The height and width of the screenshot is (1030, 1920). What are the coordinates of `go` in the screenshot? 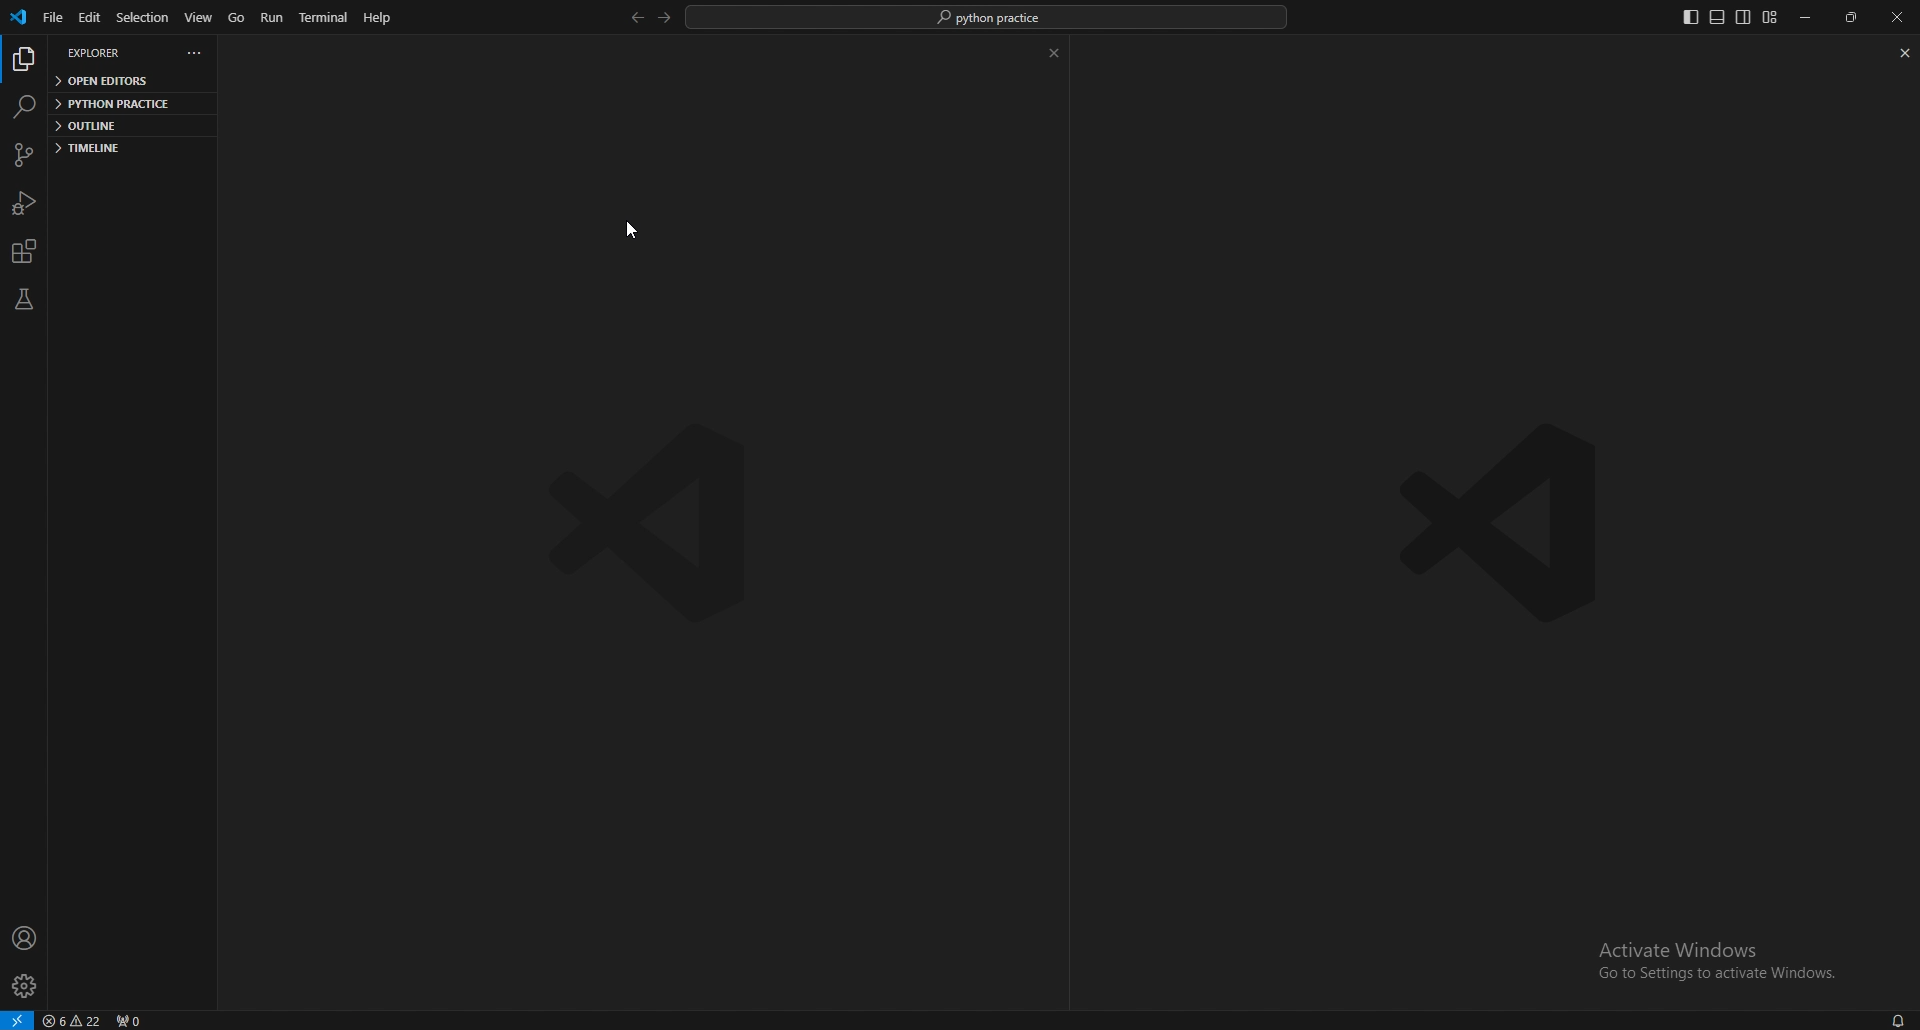 It's located at (236, 17).